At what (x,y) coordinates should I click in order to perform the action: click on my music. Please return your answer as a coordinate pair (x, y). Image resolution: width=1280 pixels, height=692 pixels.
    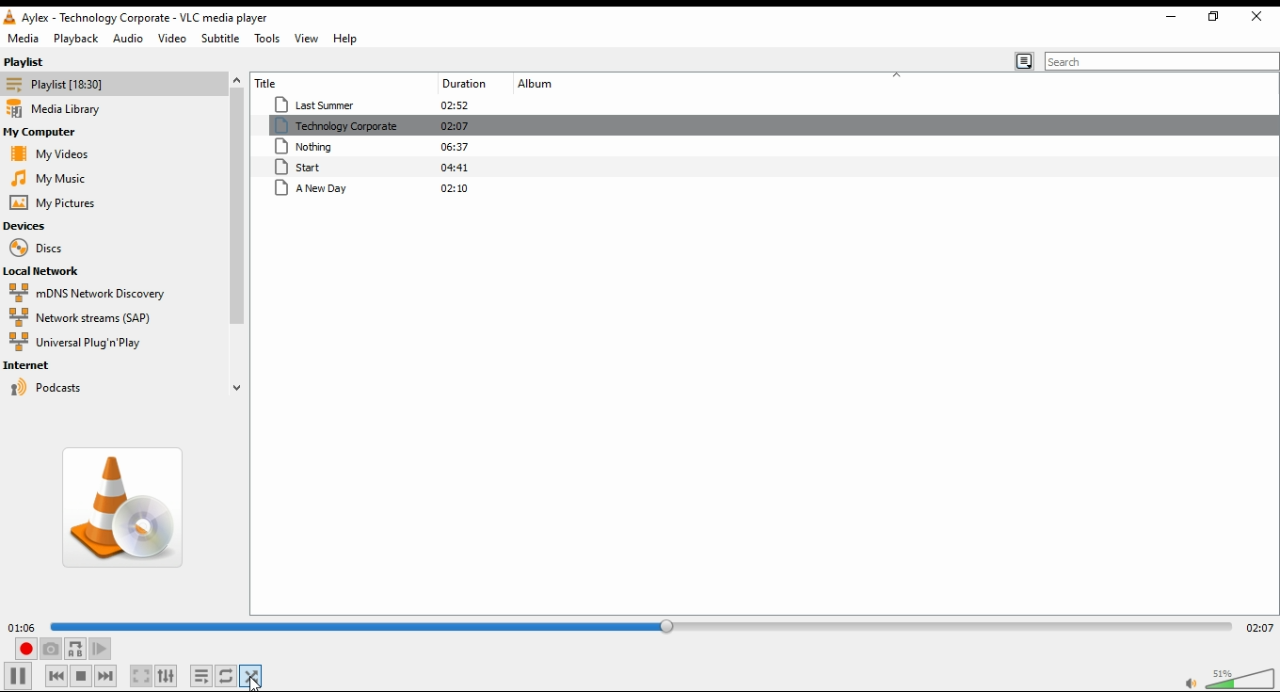
    Looking at the image, I should click on (50, 176).